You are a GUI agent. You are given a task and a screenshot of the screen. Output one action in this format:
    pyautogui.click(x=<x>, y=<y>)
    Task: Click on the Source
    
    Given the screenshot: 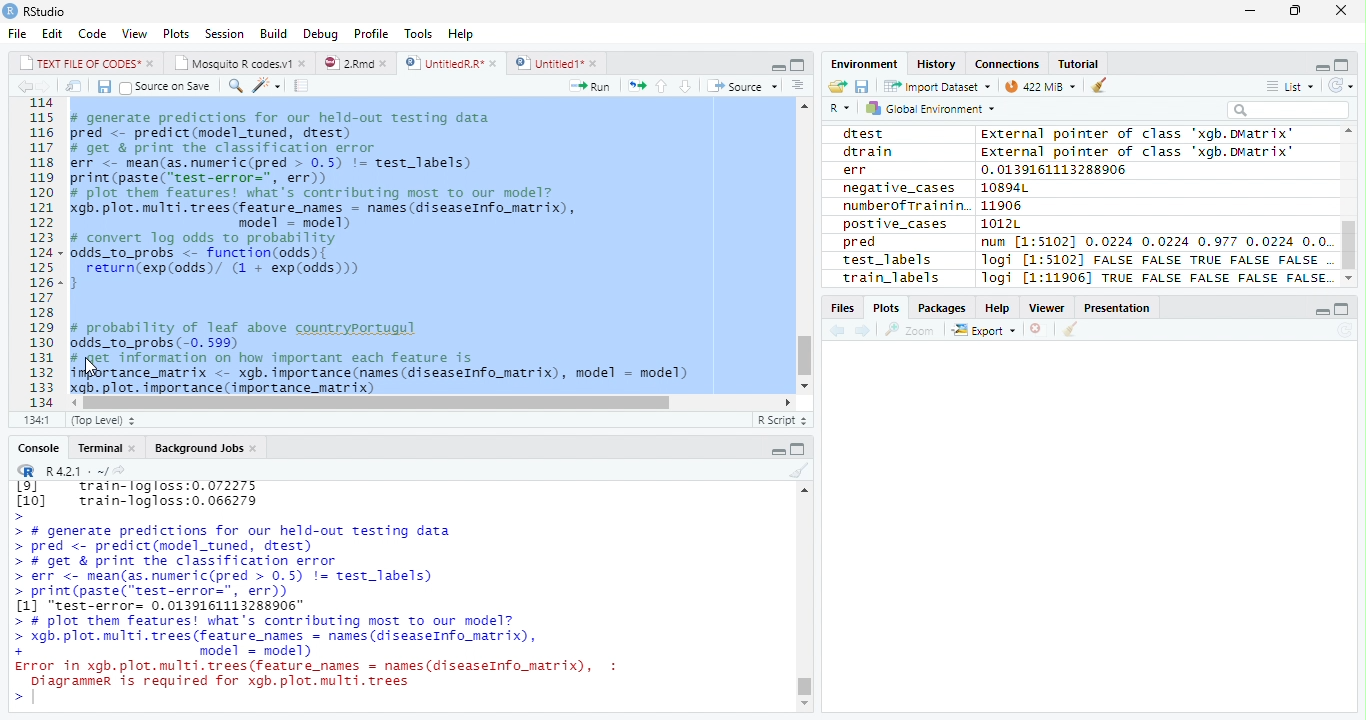 What is the action you would take?
    pyautogui.click(x=741, y=85)
    